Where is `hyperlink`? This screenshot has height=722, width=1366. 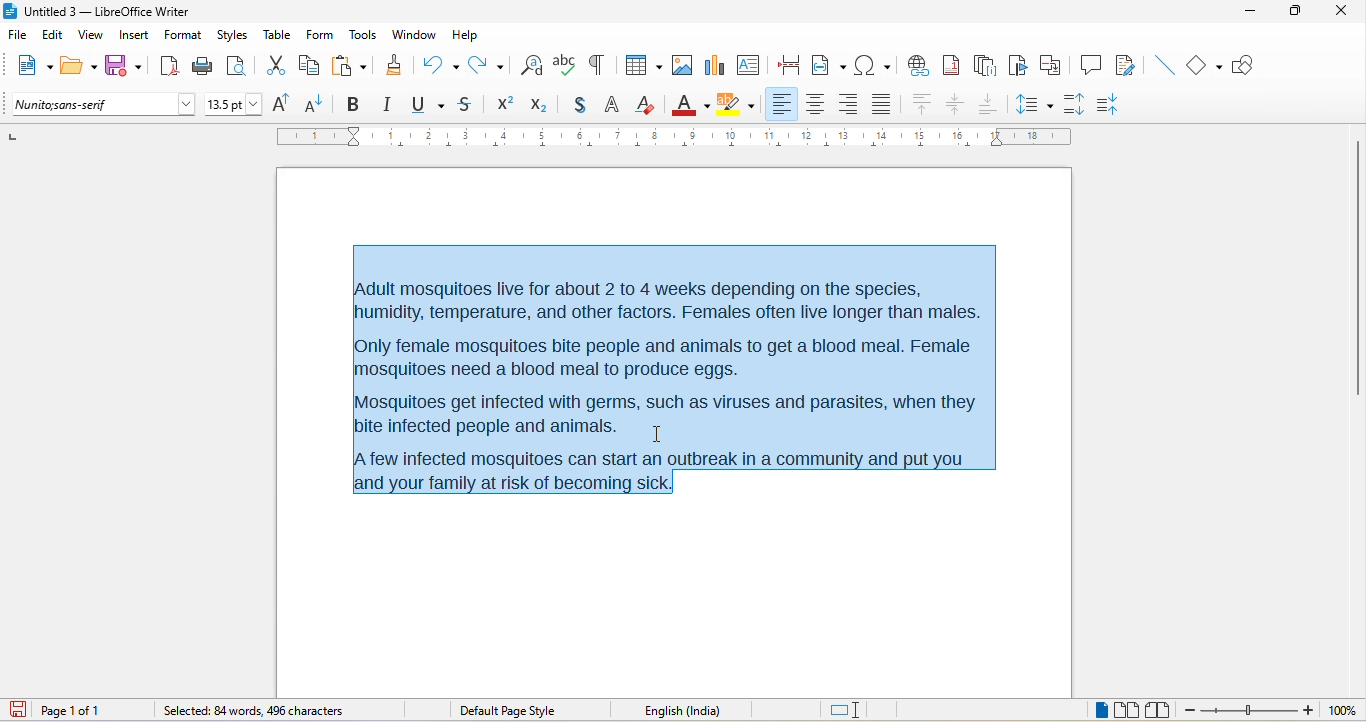
hyperlink is located at coordinates (917, 63).